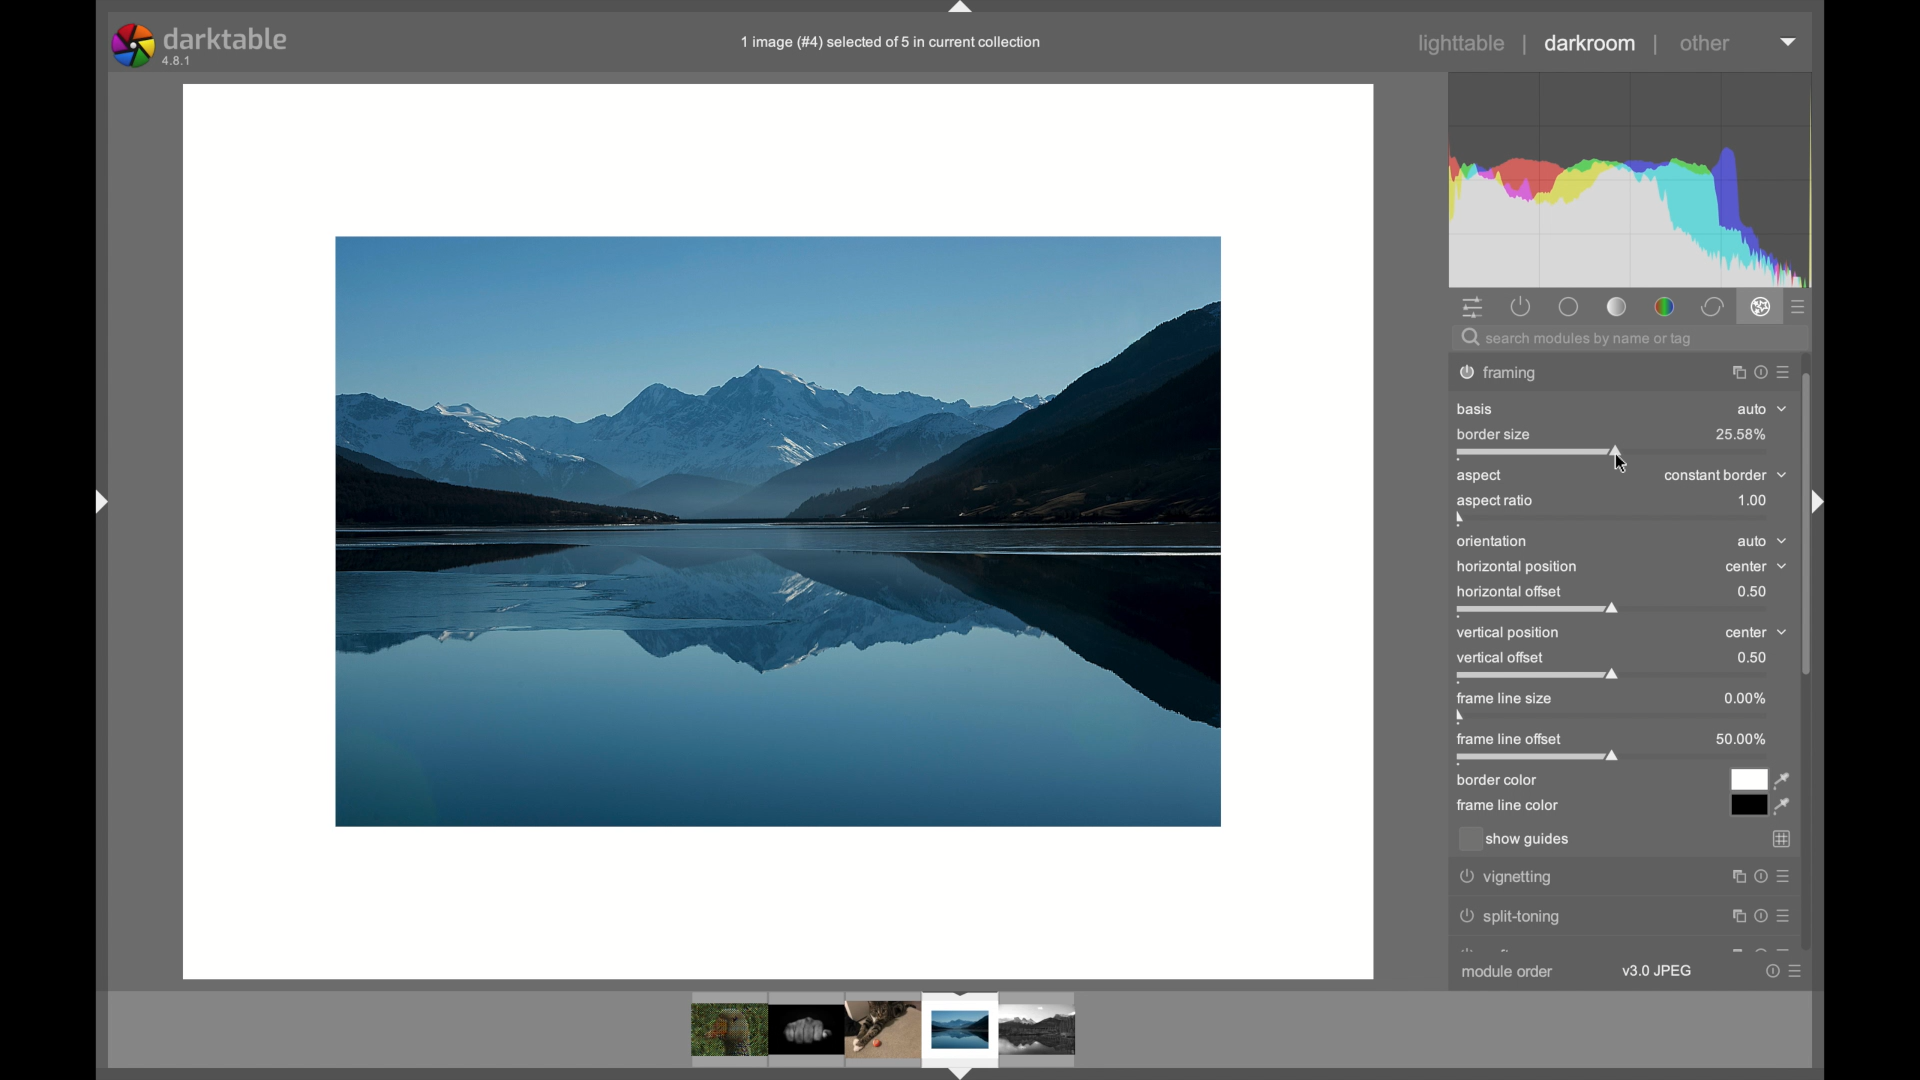 This screenshot has width=1920, height=1080. What do you see at coordinates (1753, 592) in the screenshot?
I see `0.5` at bounding box center [1753, 592].